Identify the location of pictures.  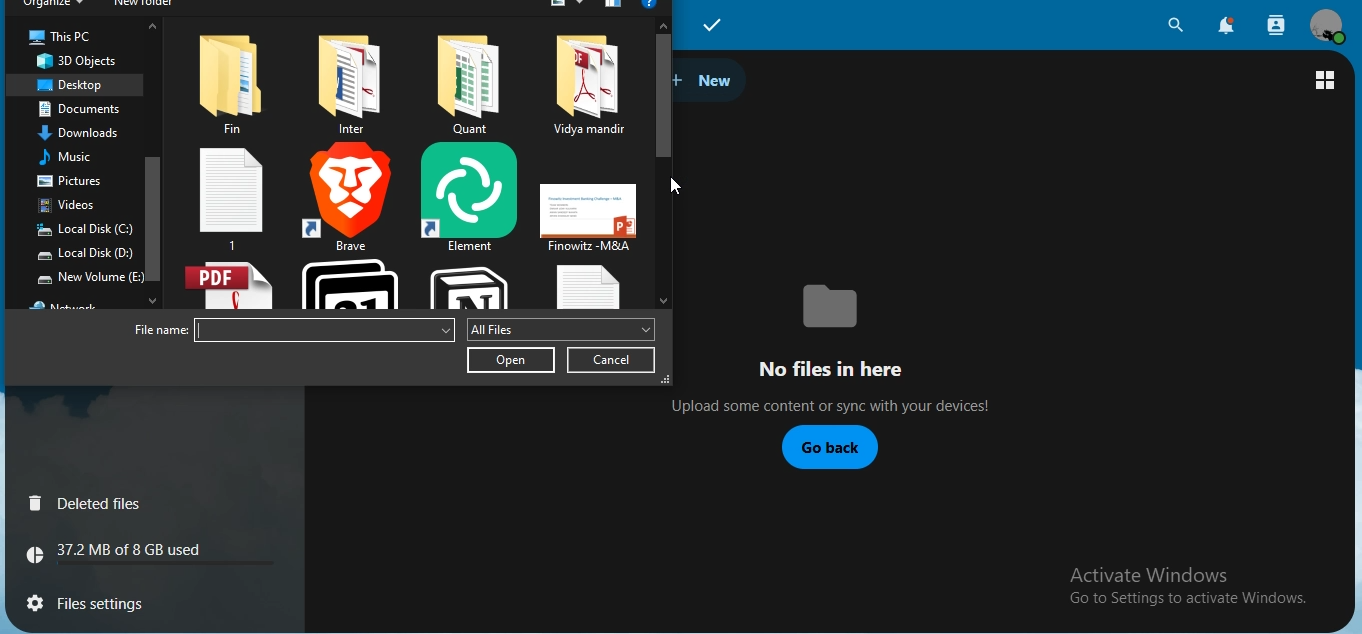
(80, 181).